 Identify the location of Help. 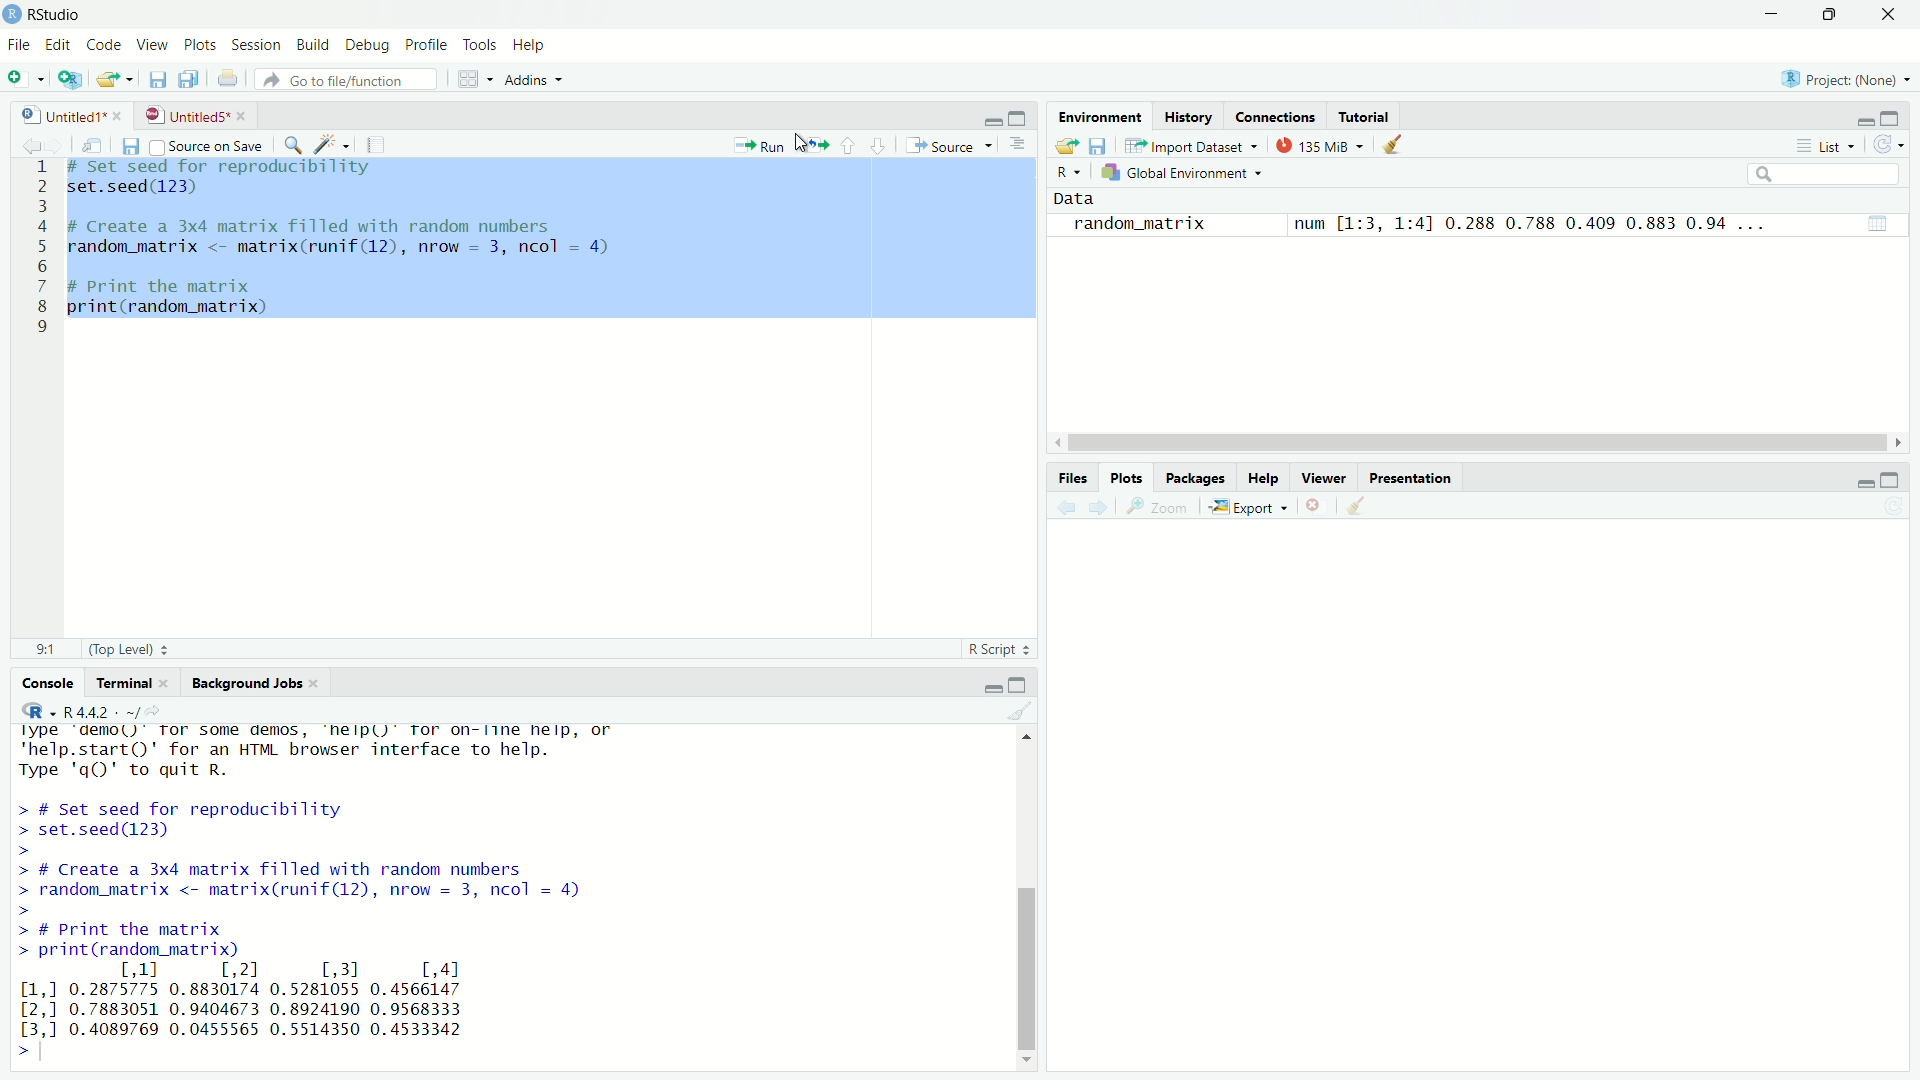
(534, 48).